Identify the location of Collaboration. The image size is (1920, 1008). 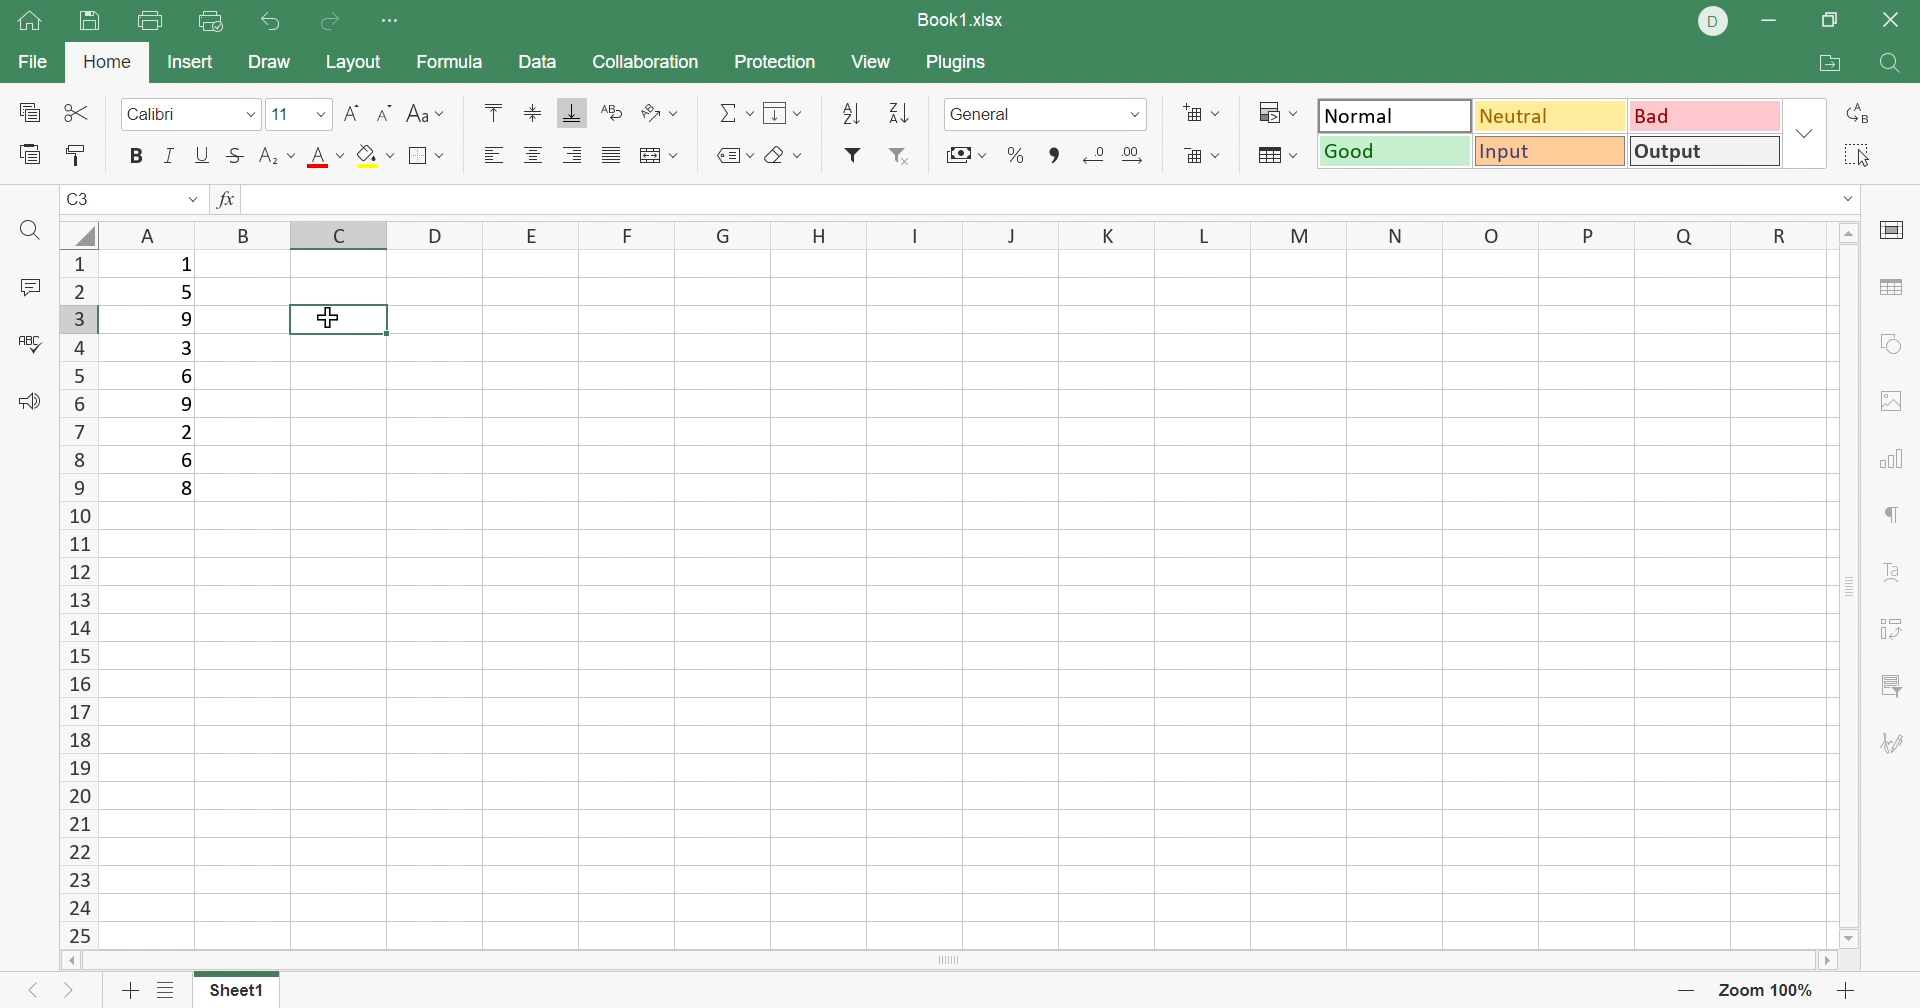
(649, 64).